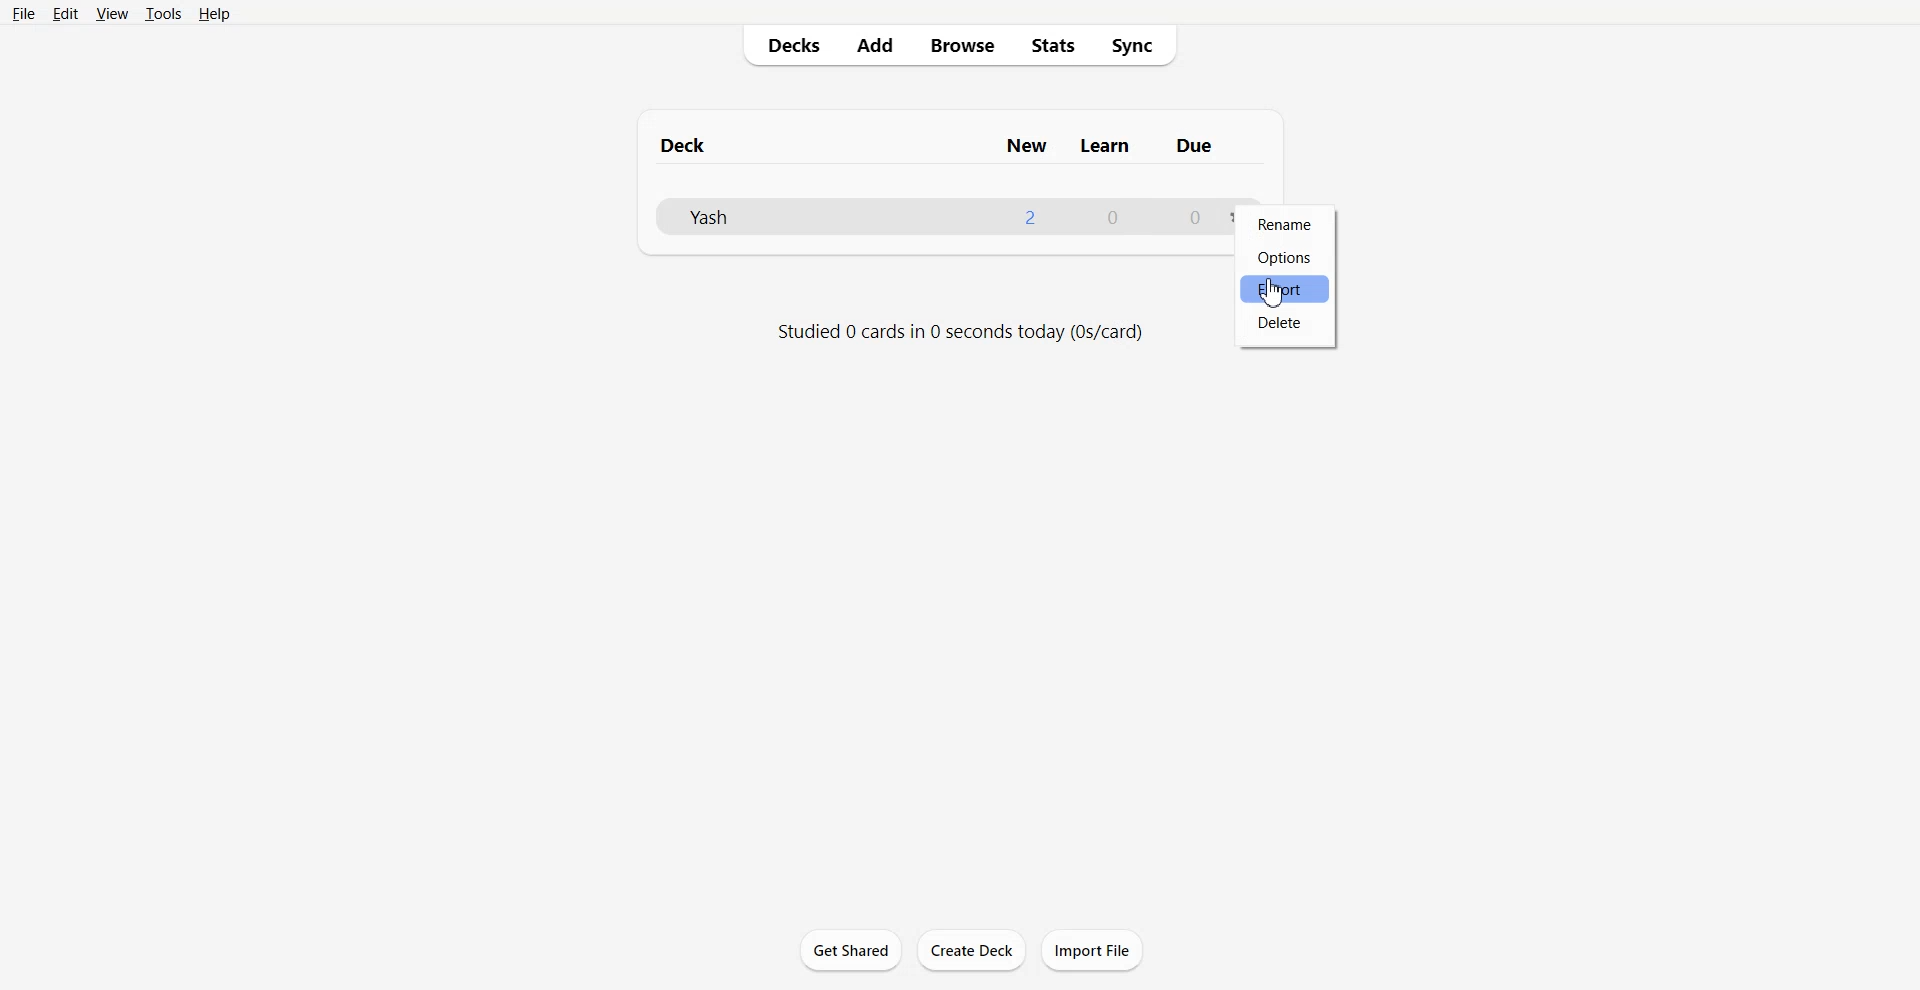  What do you see at coordinates (960, 333) in the screenshot?
I see `Text 2` at bounding box center [960, 333].